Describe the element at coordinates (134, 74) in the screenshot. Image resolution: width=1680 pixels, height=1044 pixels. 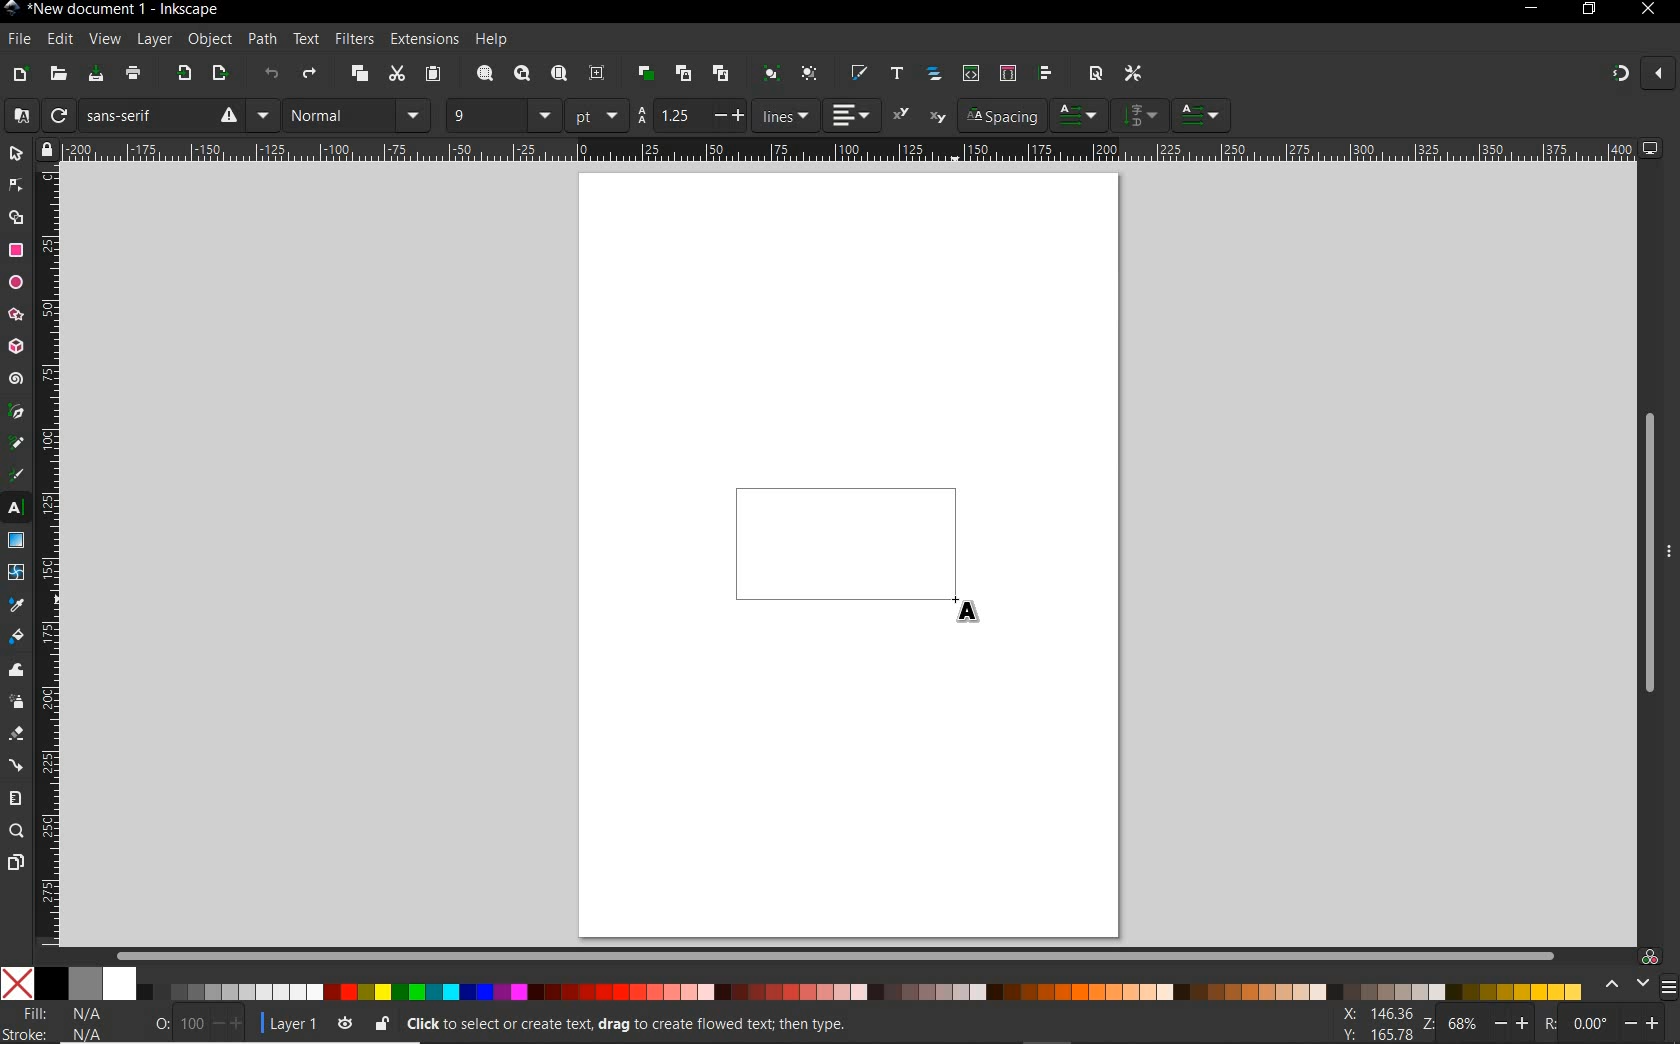
I see `print` at that location.